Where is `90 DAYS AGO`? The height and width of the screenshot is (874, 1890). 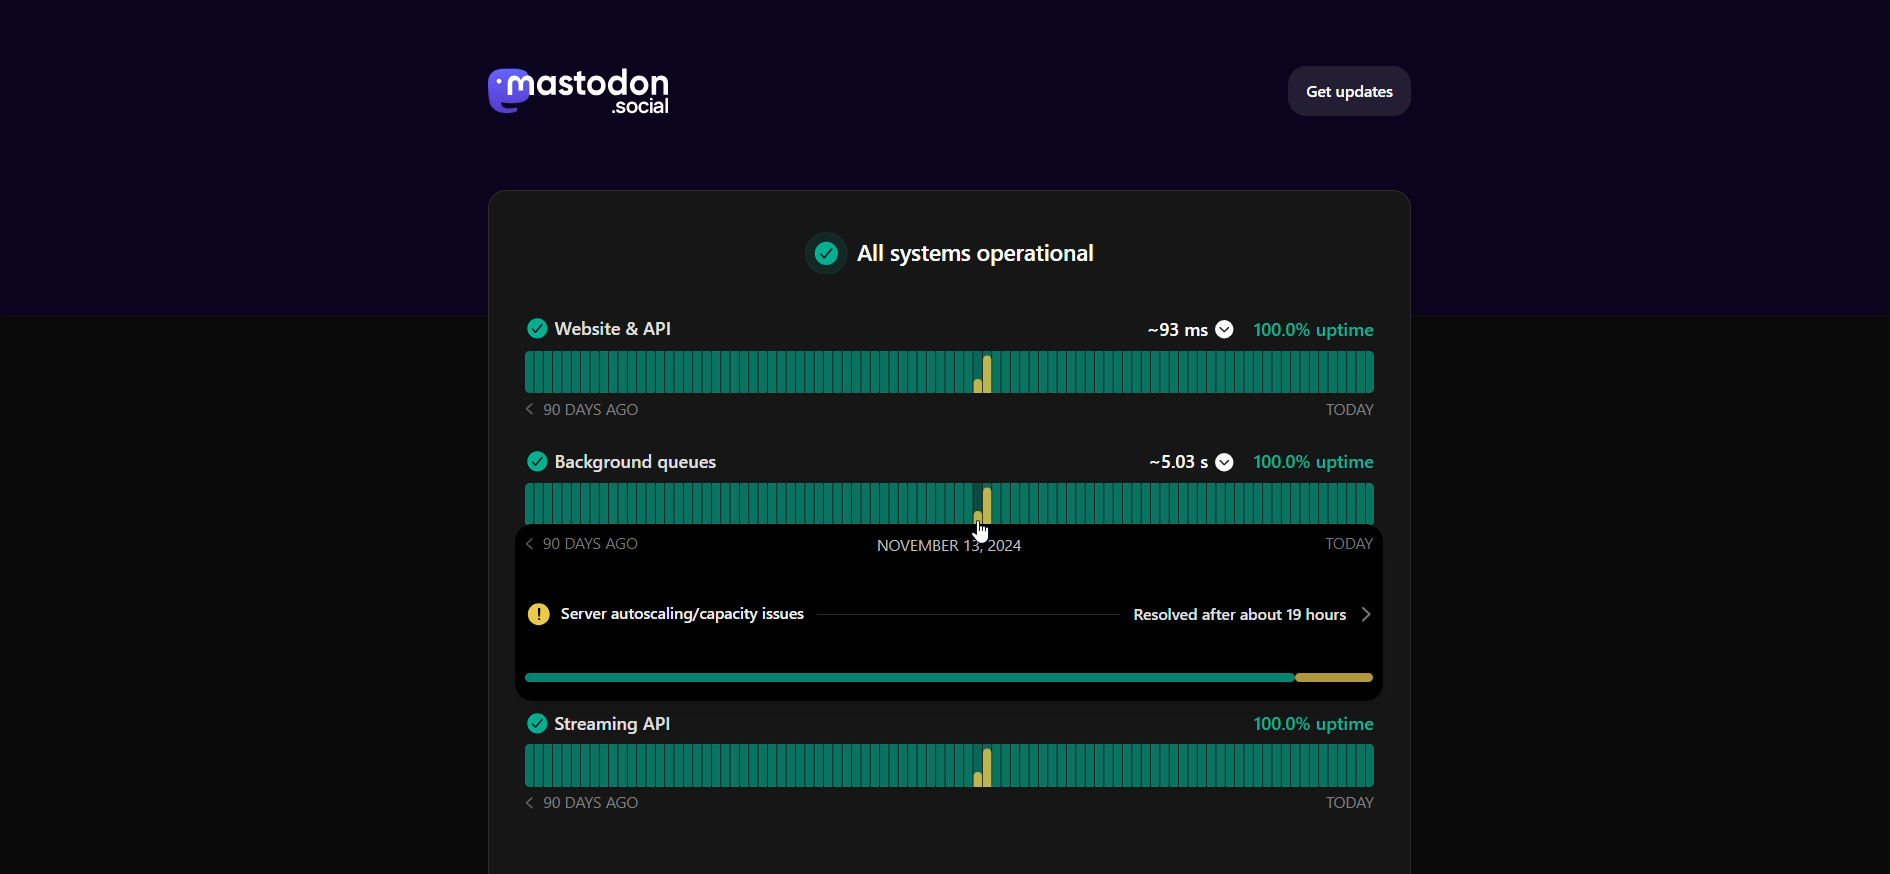
90 DAYS AGO is located at coordinates (586, 803).